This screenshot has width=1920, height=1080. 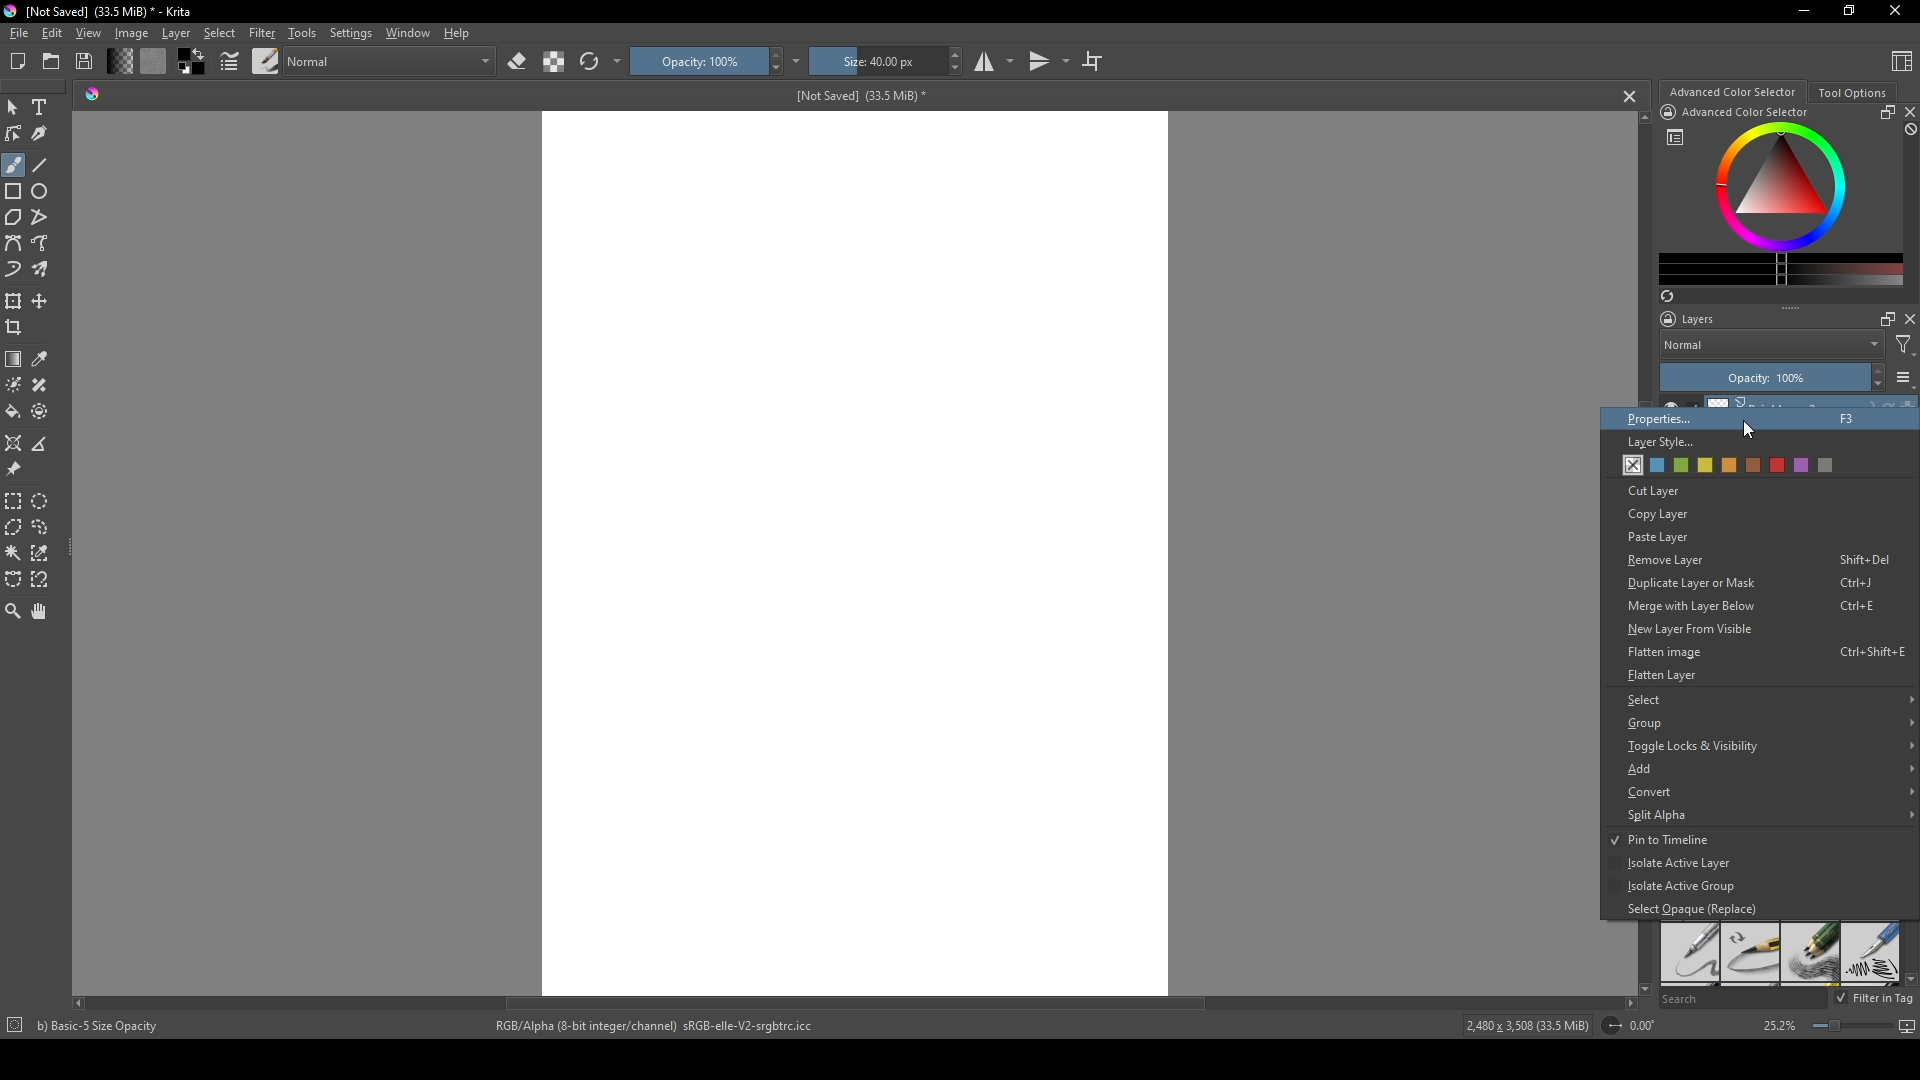 What do you see at coordinates (13, 165) in the screenshot?
I see `brush` at bounding box center [13, 165].